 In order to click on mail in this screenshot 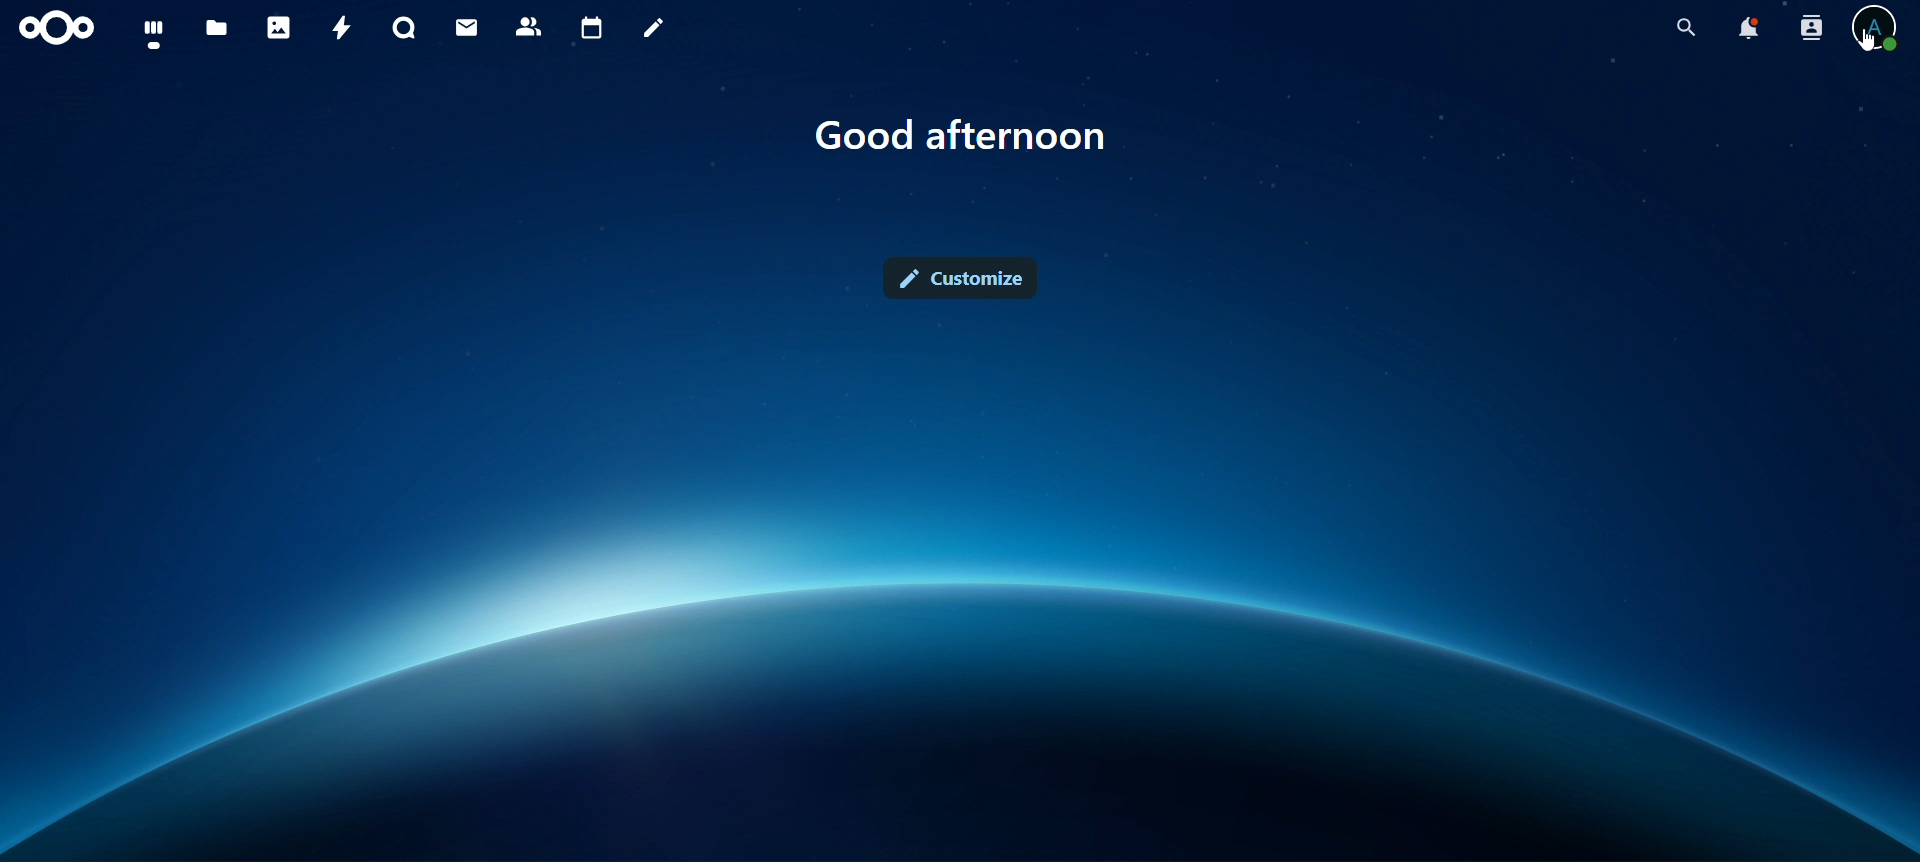, I will do `click(467, 27)`.